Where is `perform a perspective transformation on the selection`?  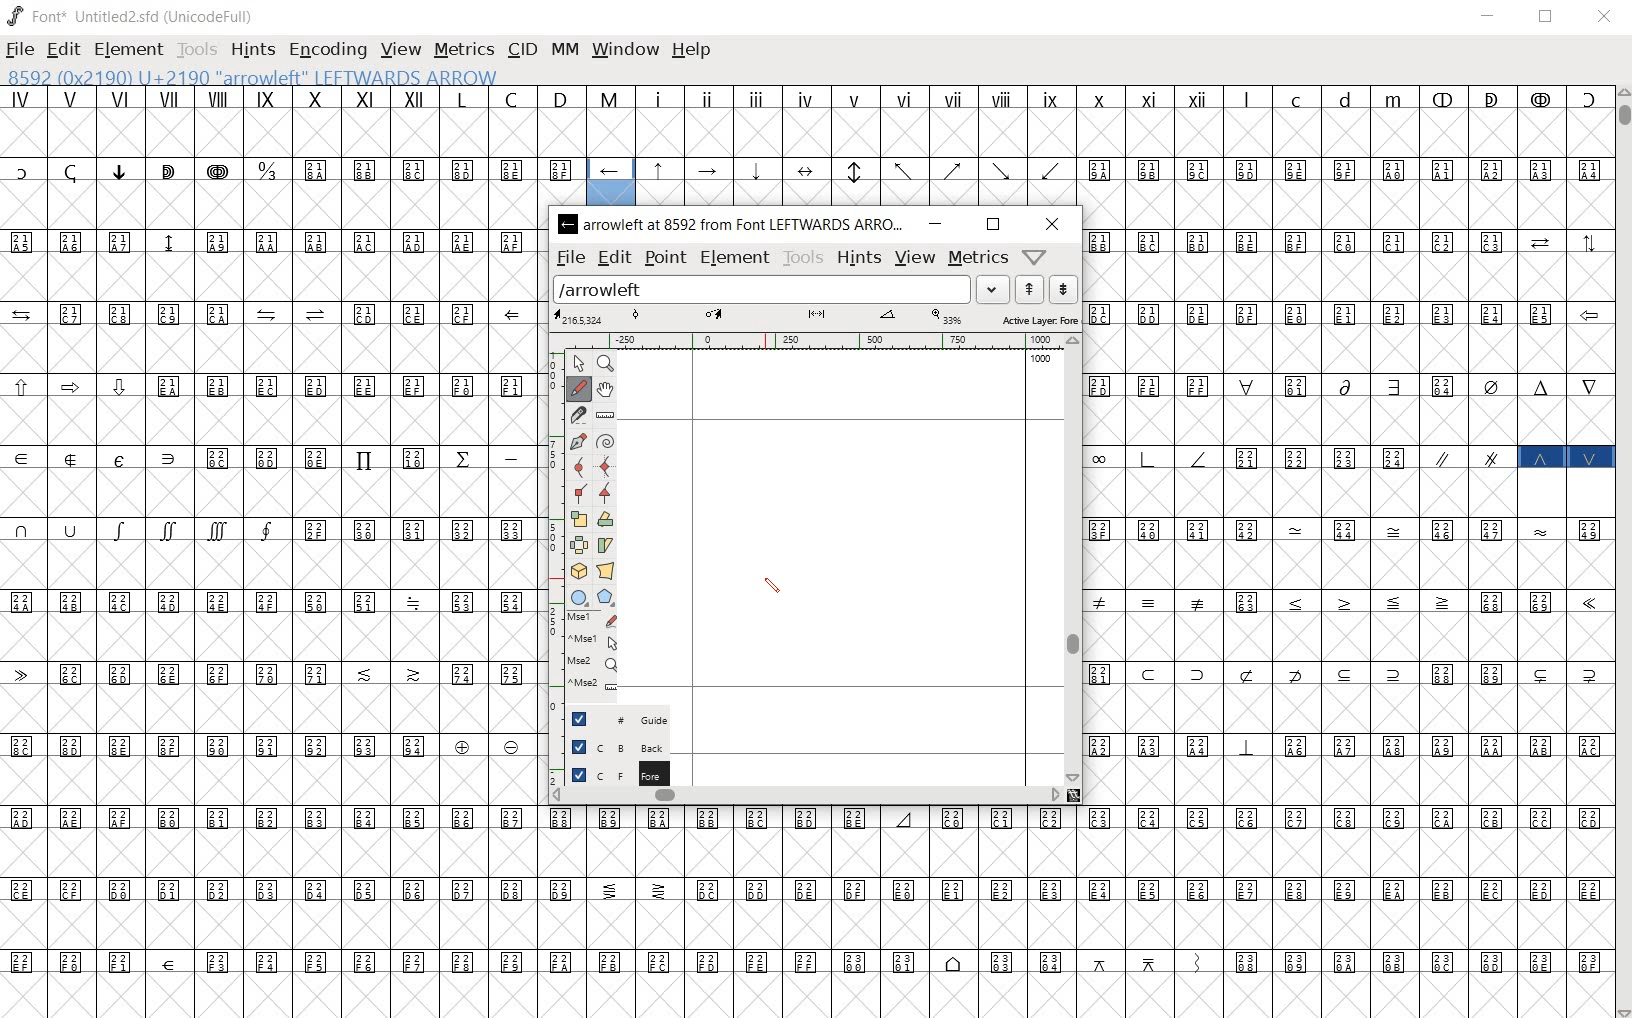 perform a perspective transformation on the selection is located at coordinates (604, 569).